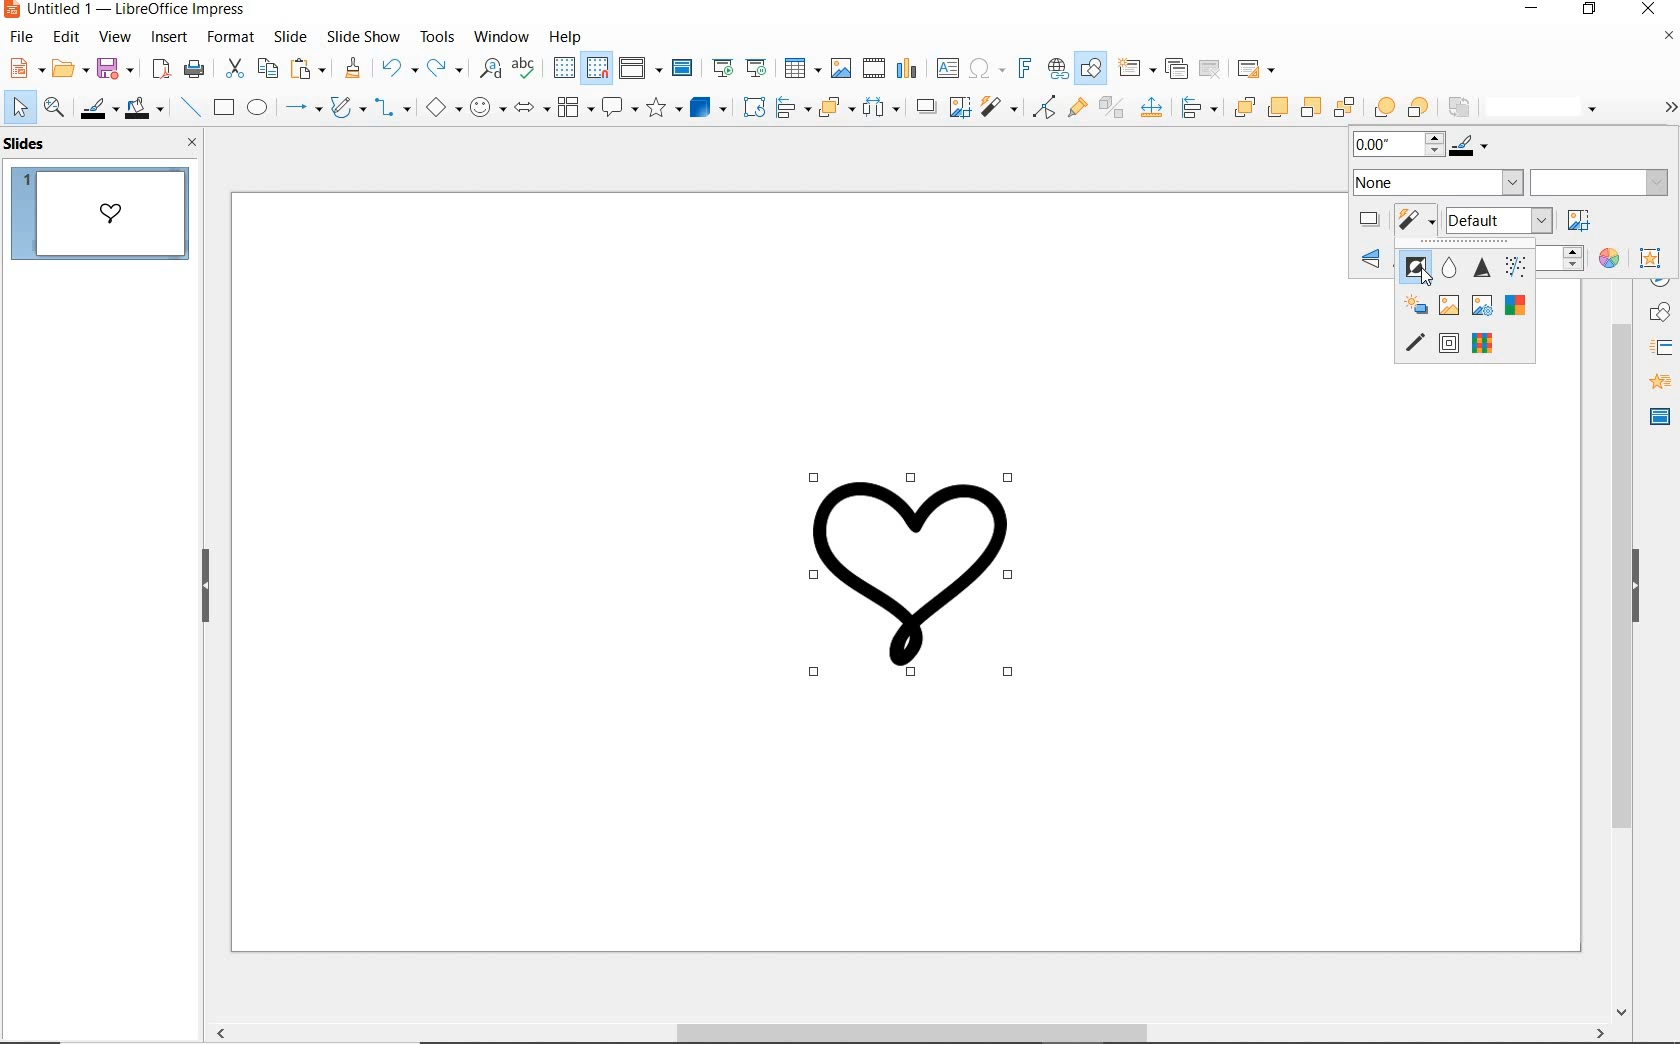 This screenshot has height=1044, width=1680. I want to click on interaction, so click(1650, 258).